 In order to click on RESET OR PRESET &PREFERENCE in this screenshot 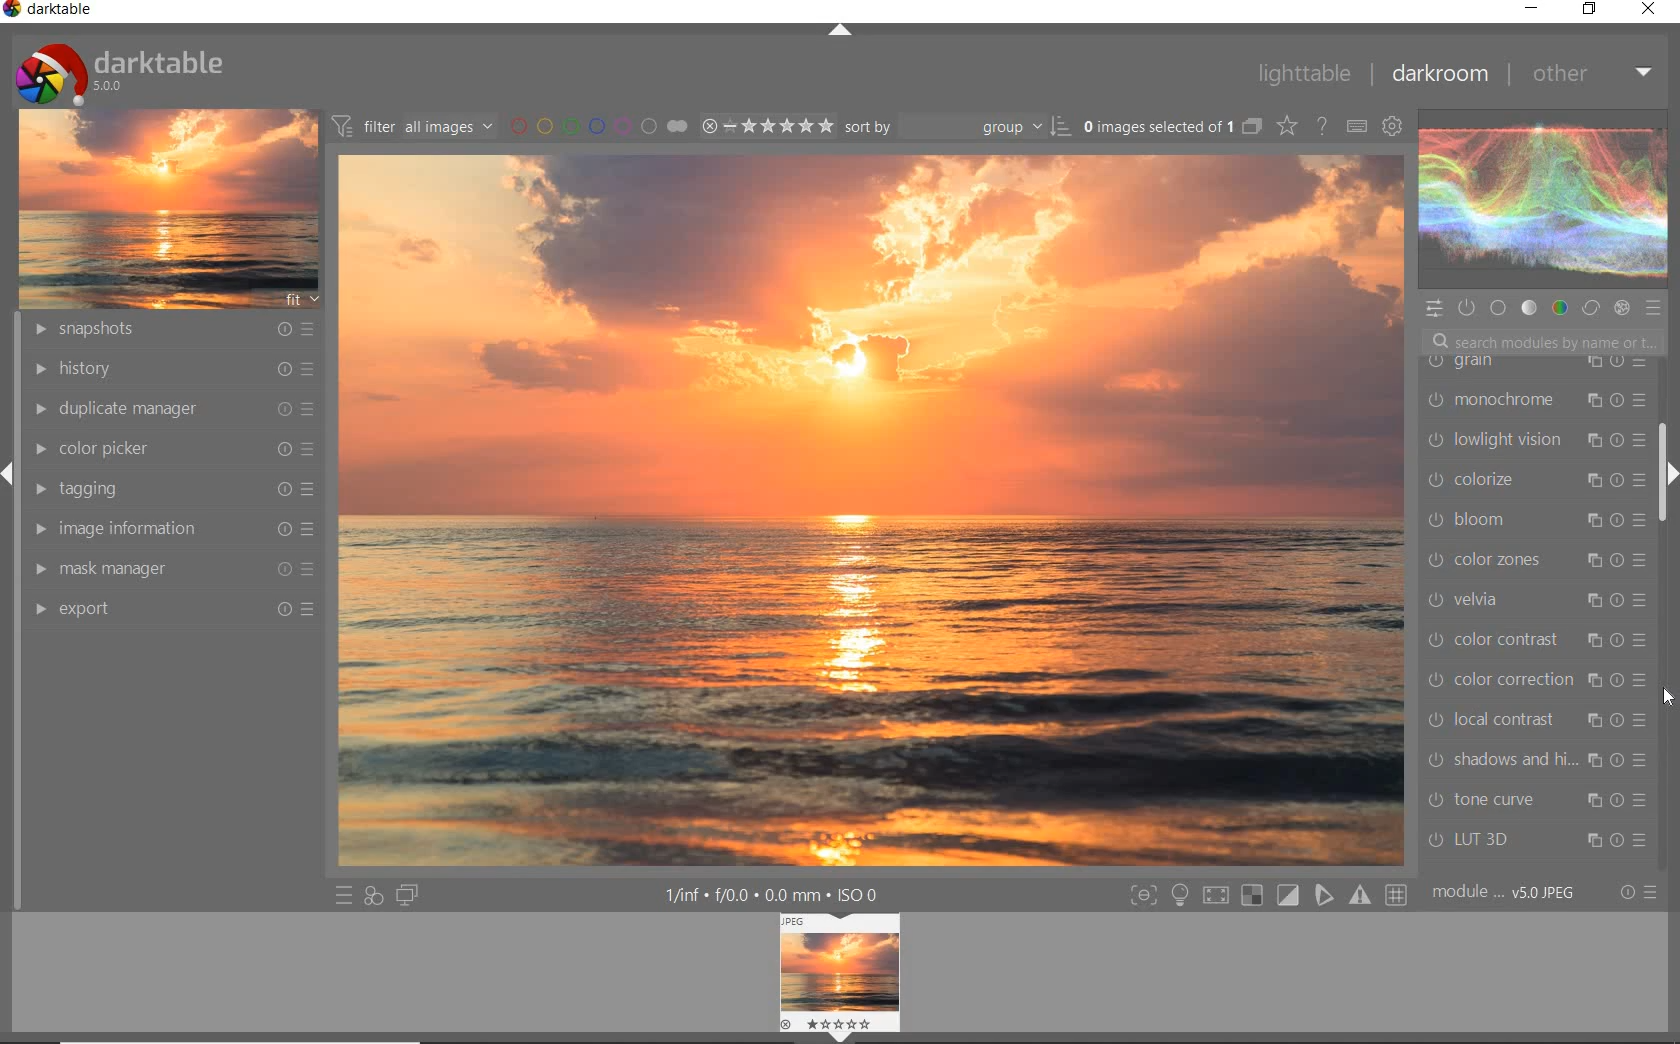, I will do `click(1639, 893)`.